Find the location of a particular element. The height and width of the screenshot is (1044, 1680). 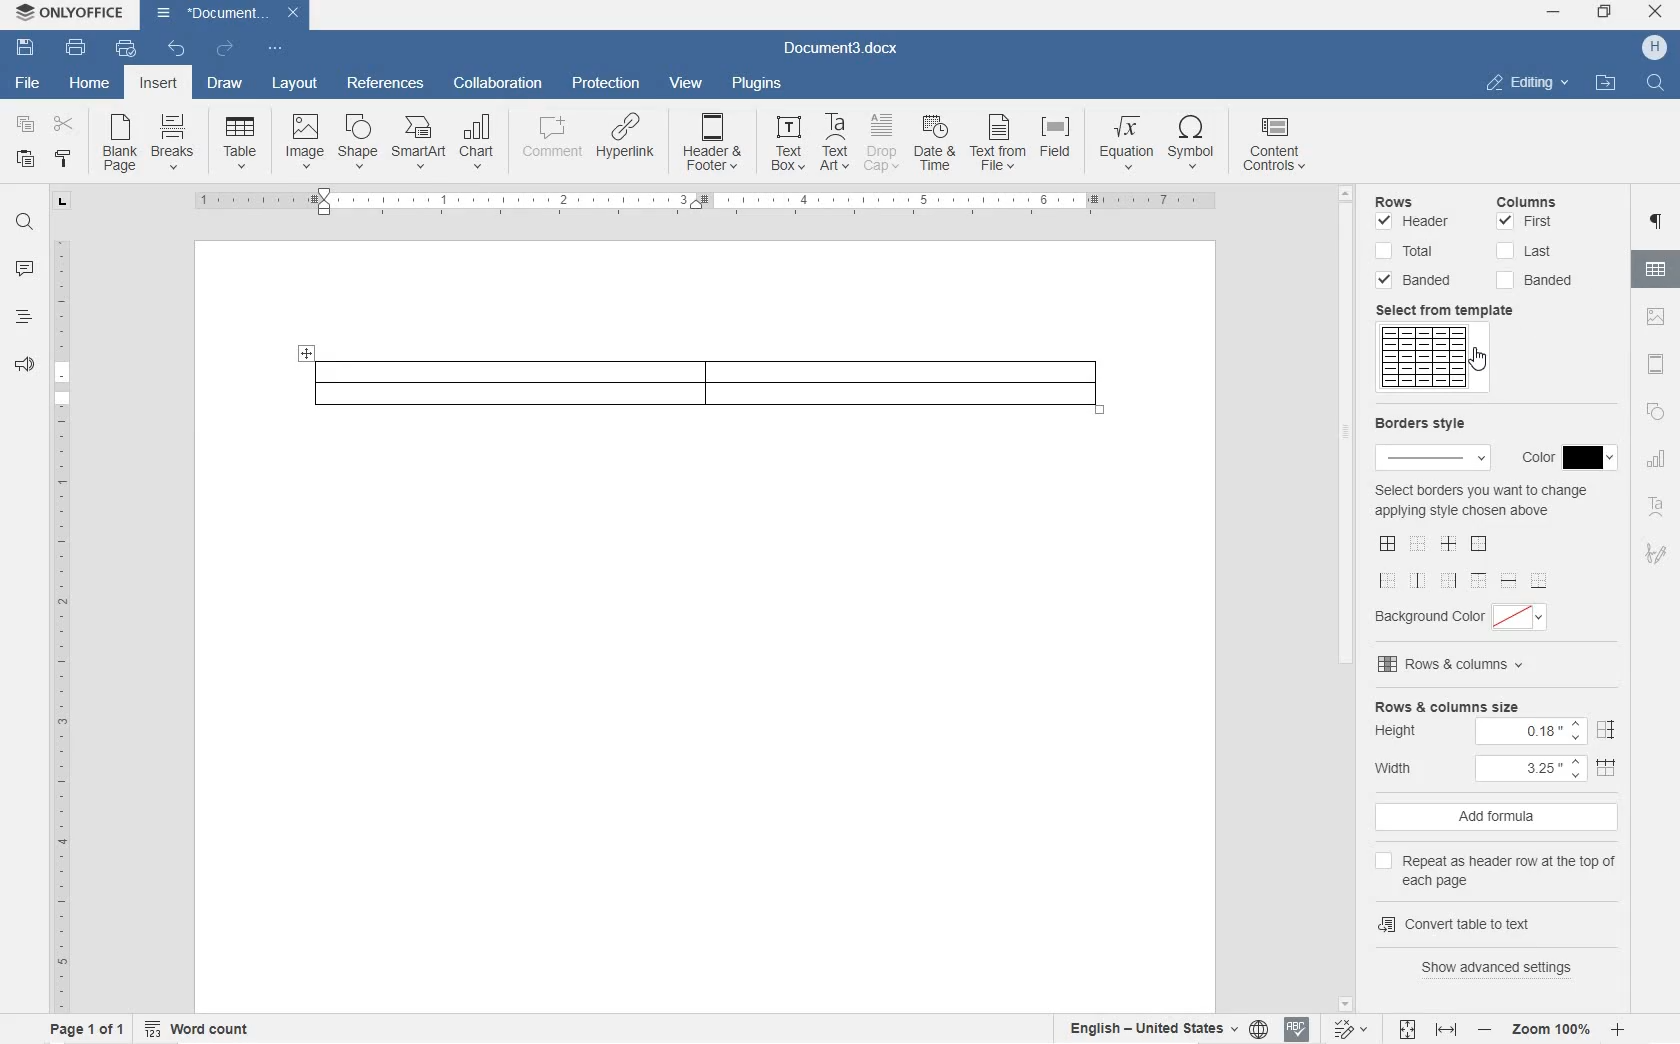

symbol is located at coordinates (1193, 144).